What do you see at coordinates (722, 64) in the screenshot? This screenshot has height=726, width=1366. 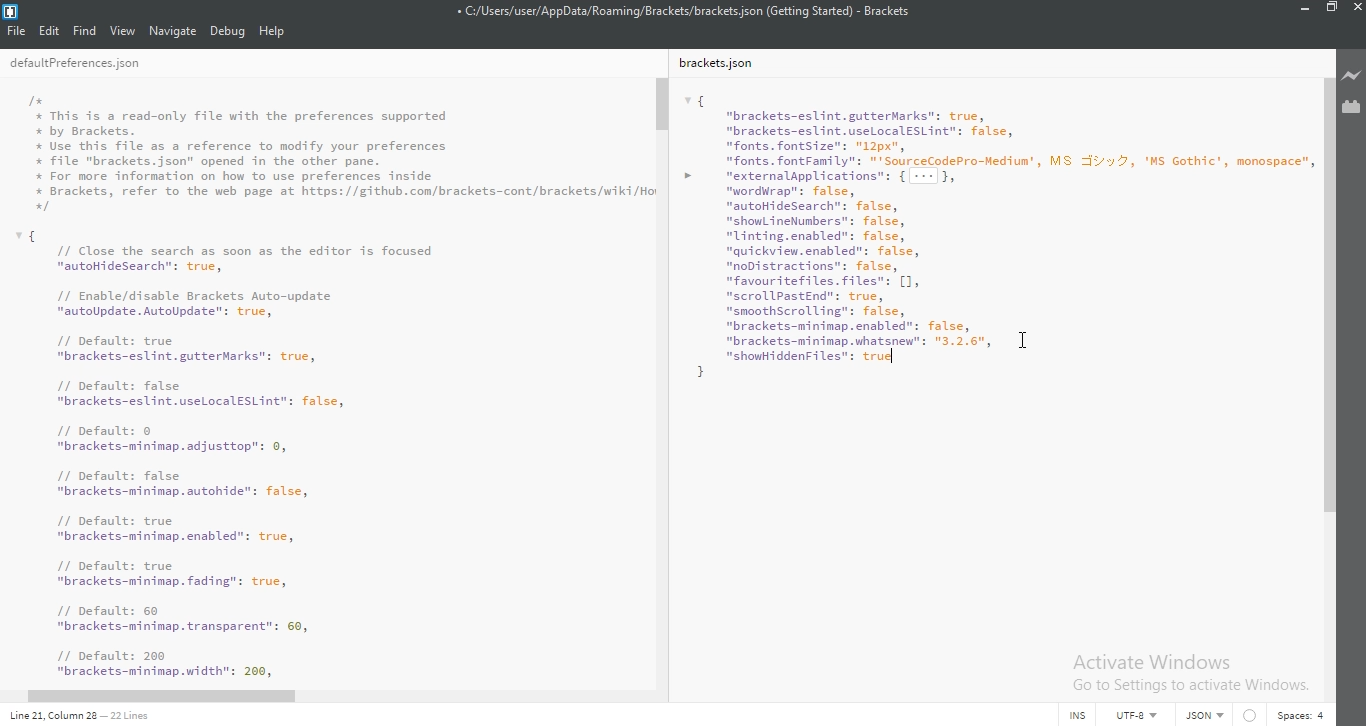 I see `brackets.json` at bounding box center [722, 64].